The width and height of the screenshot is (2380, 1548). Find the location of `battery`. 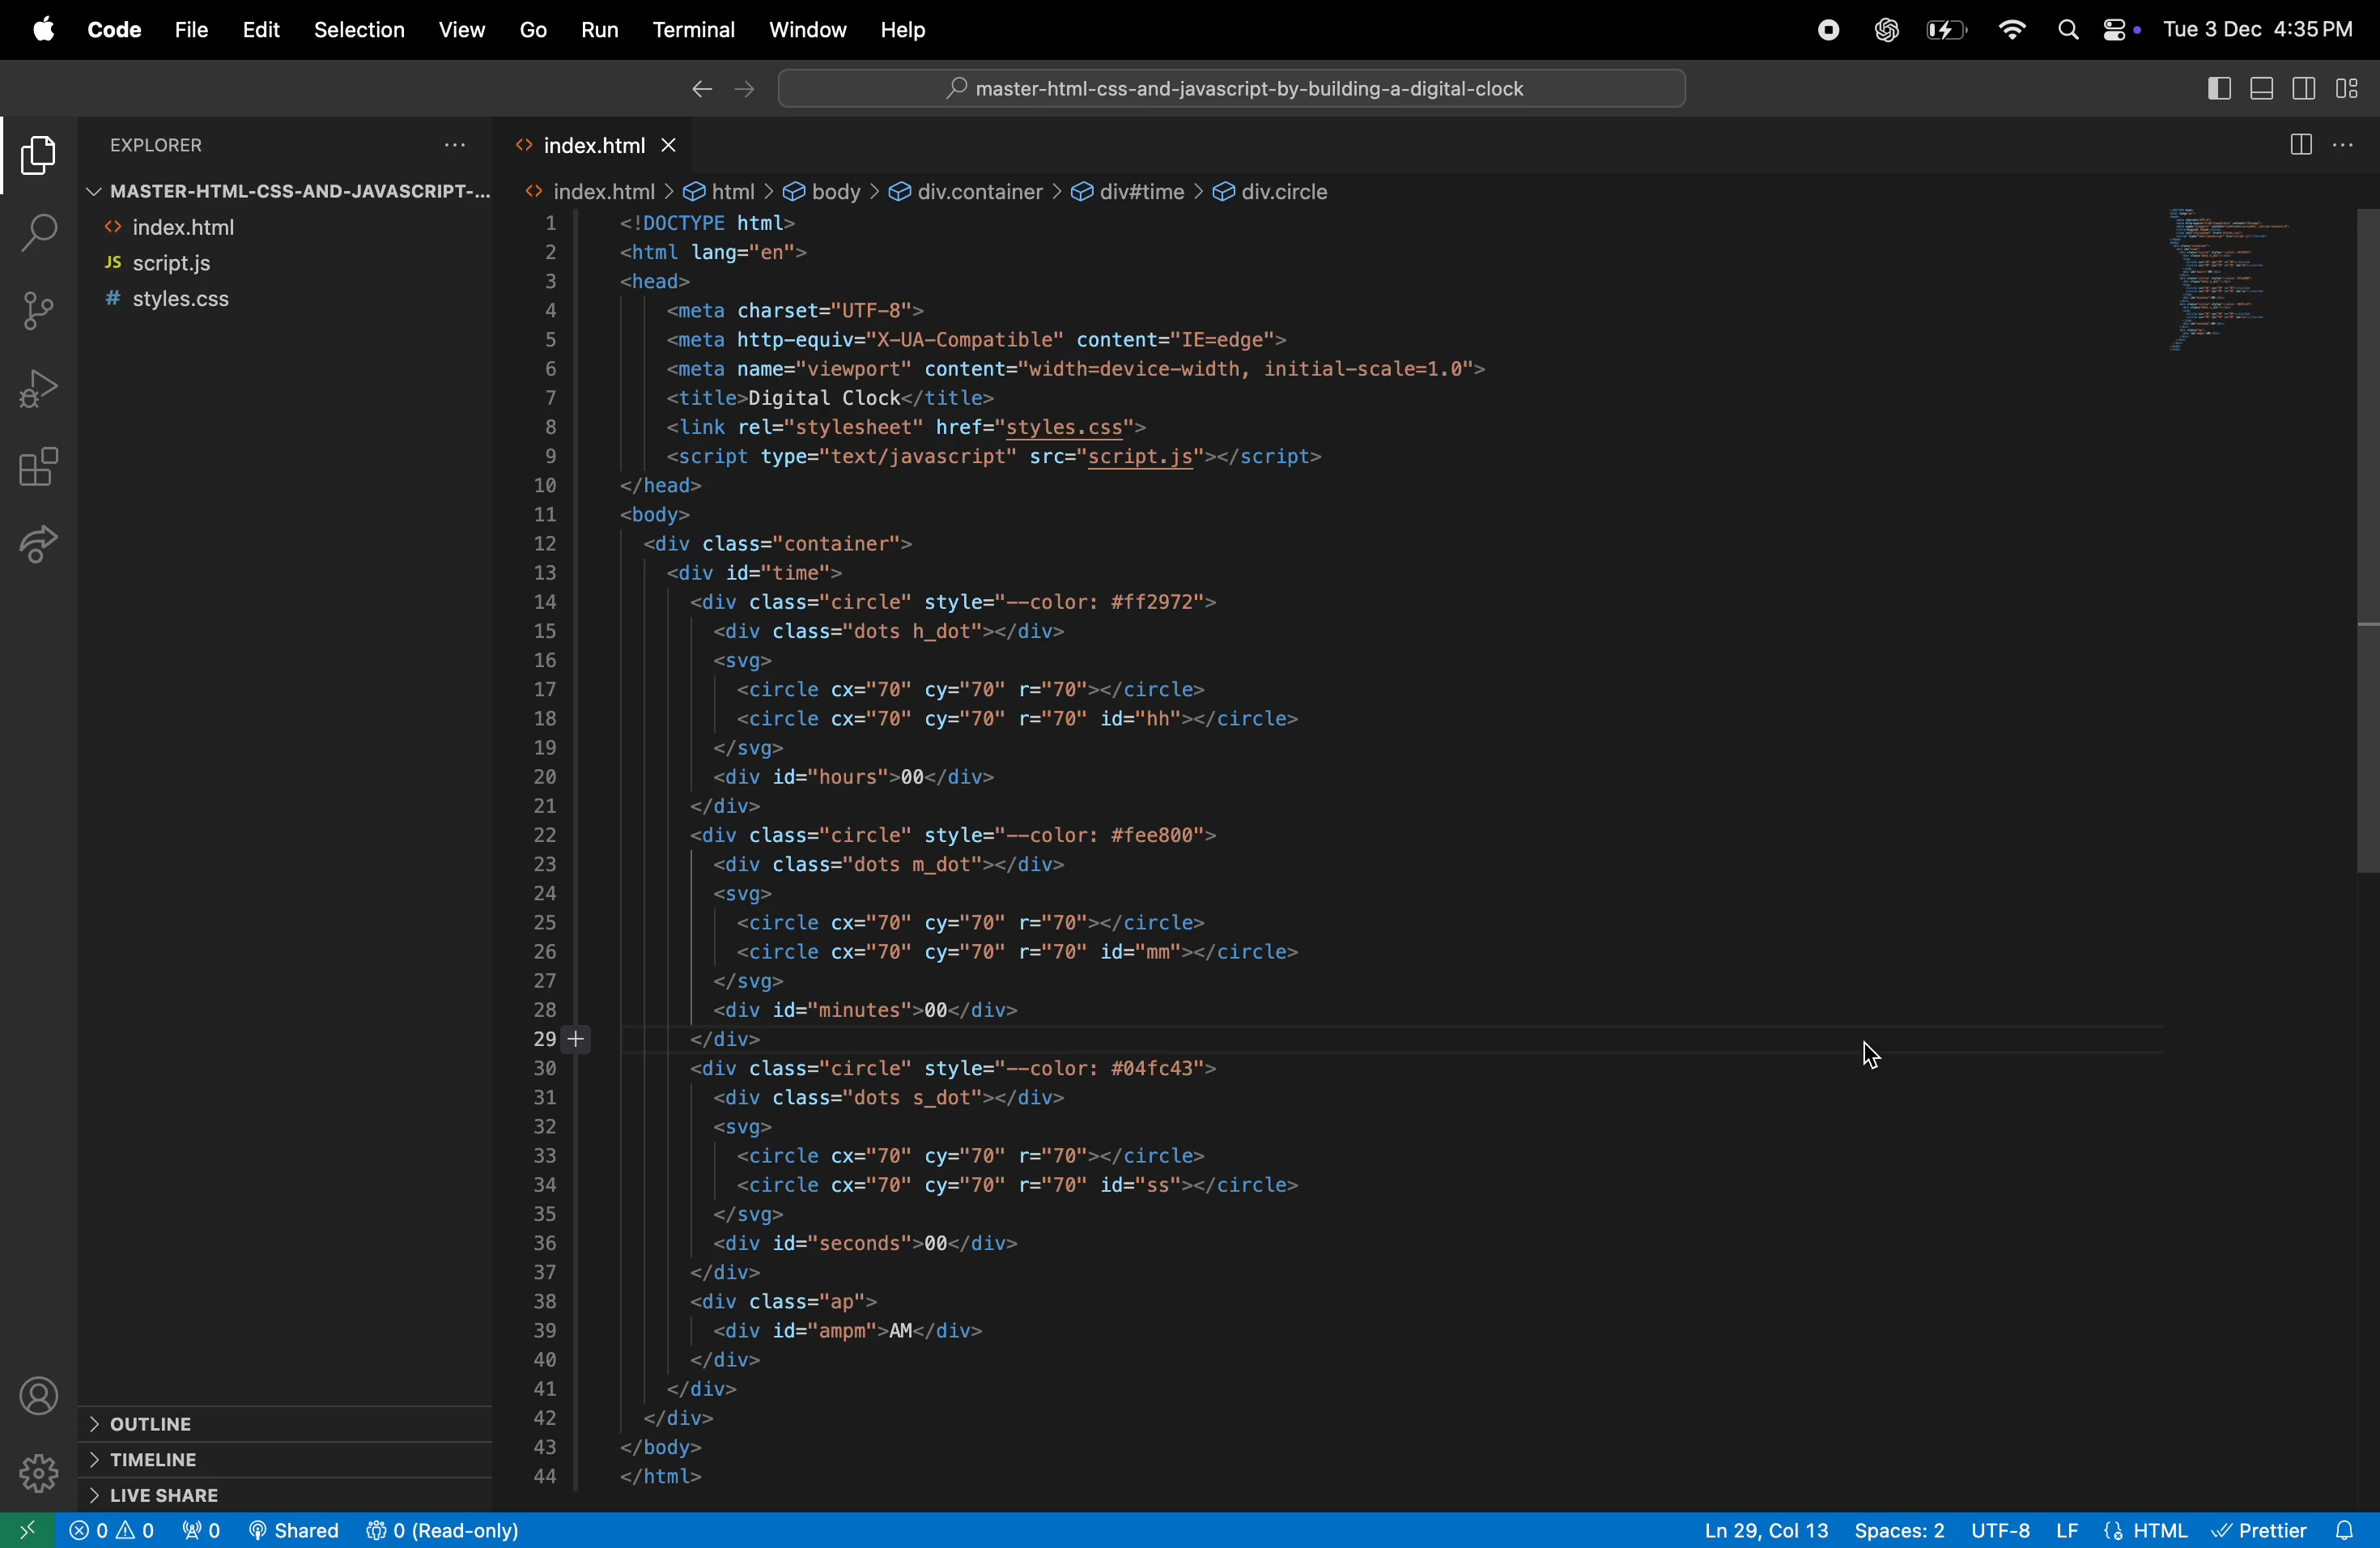

battery is located at coordinates (1943, 29).